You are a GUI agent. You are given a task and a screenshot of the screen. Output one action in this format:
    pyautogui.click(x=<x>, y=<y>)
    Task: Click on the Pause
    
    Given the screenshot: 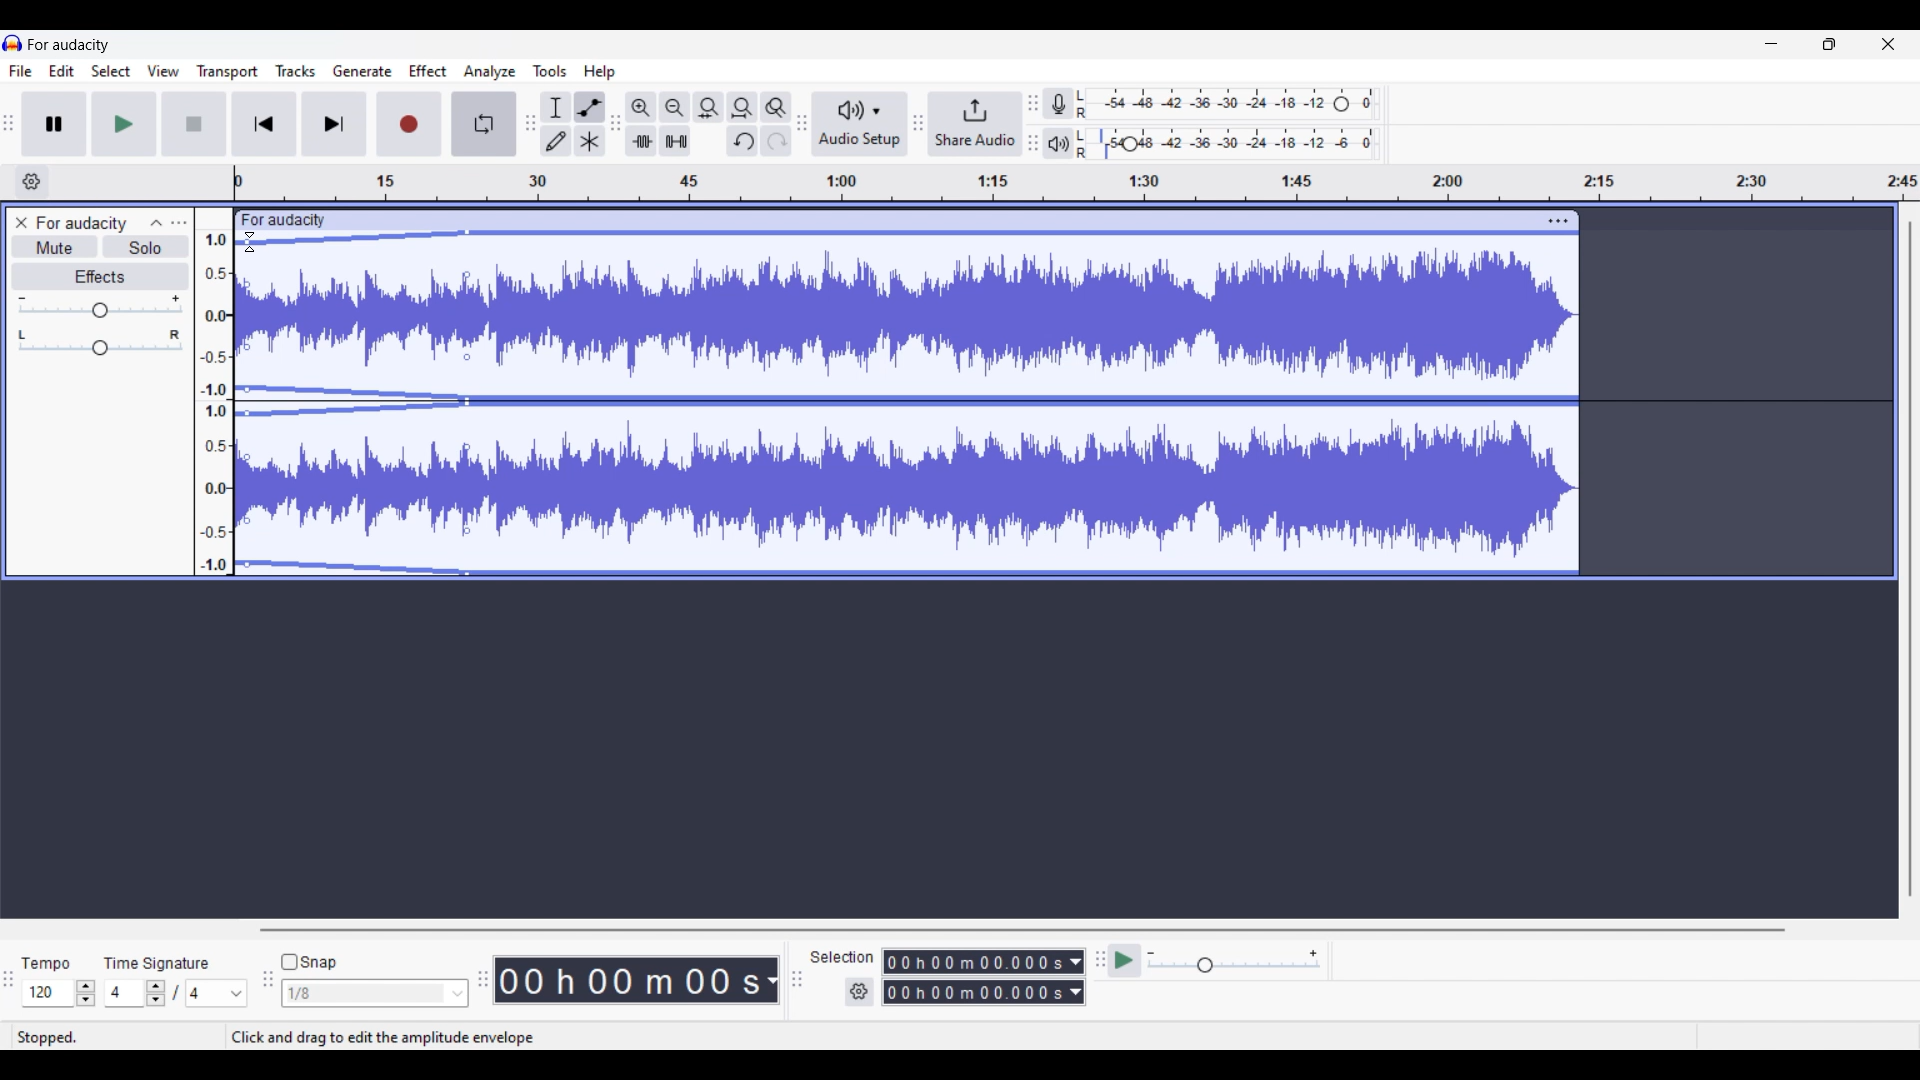 What is the action you would take?
    pyautogui.click(x=54, y=124)
    